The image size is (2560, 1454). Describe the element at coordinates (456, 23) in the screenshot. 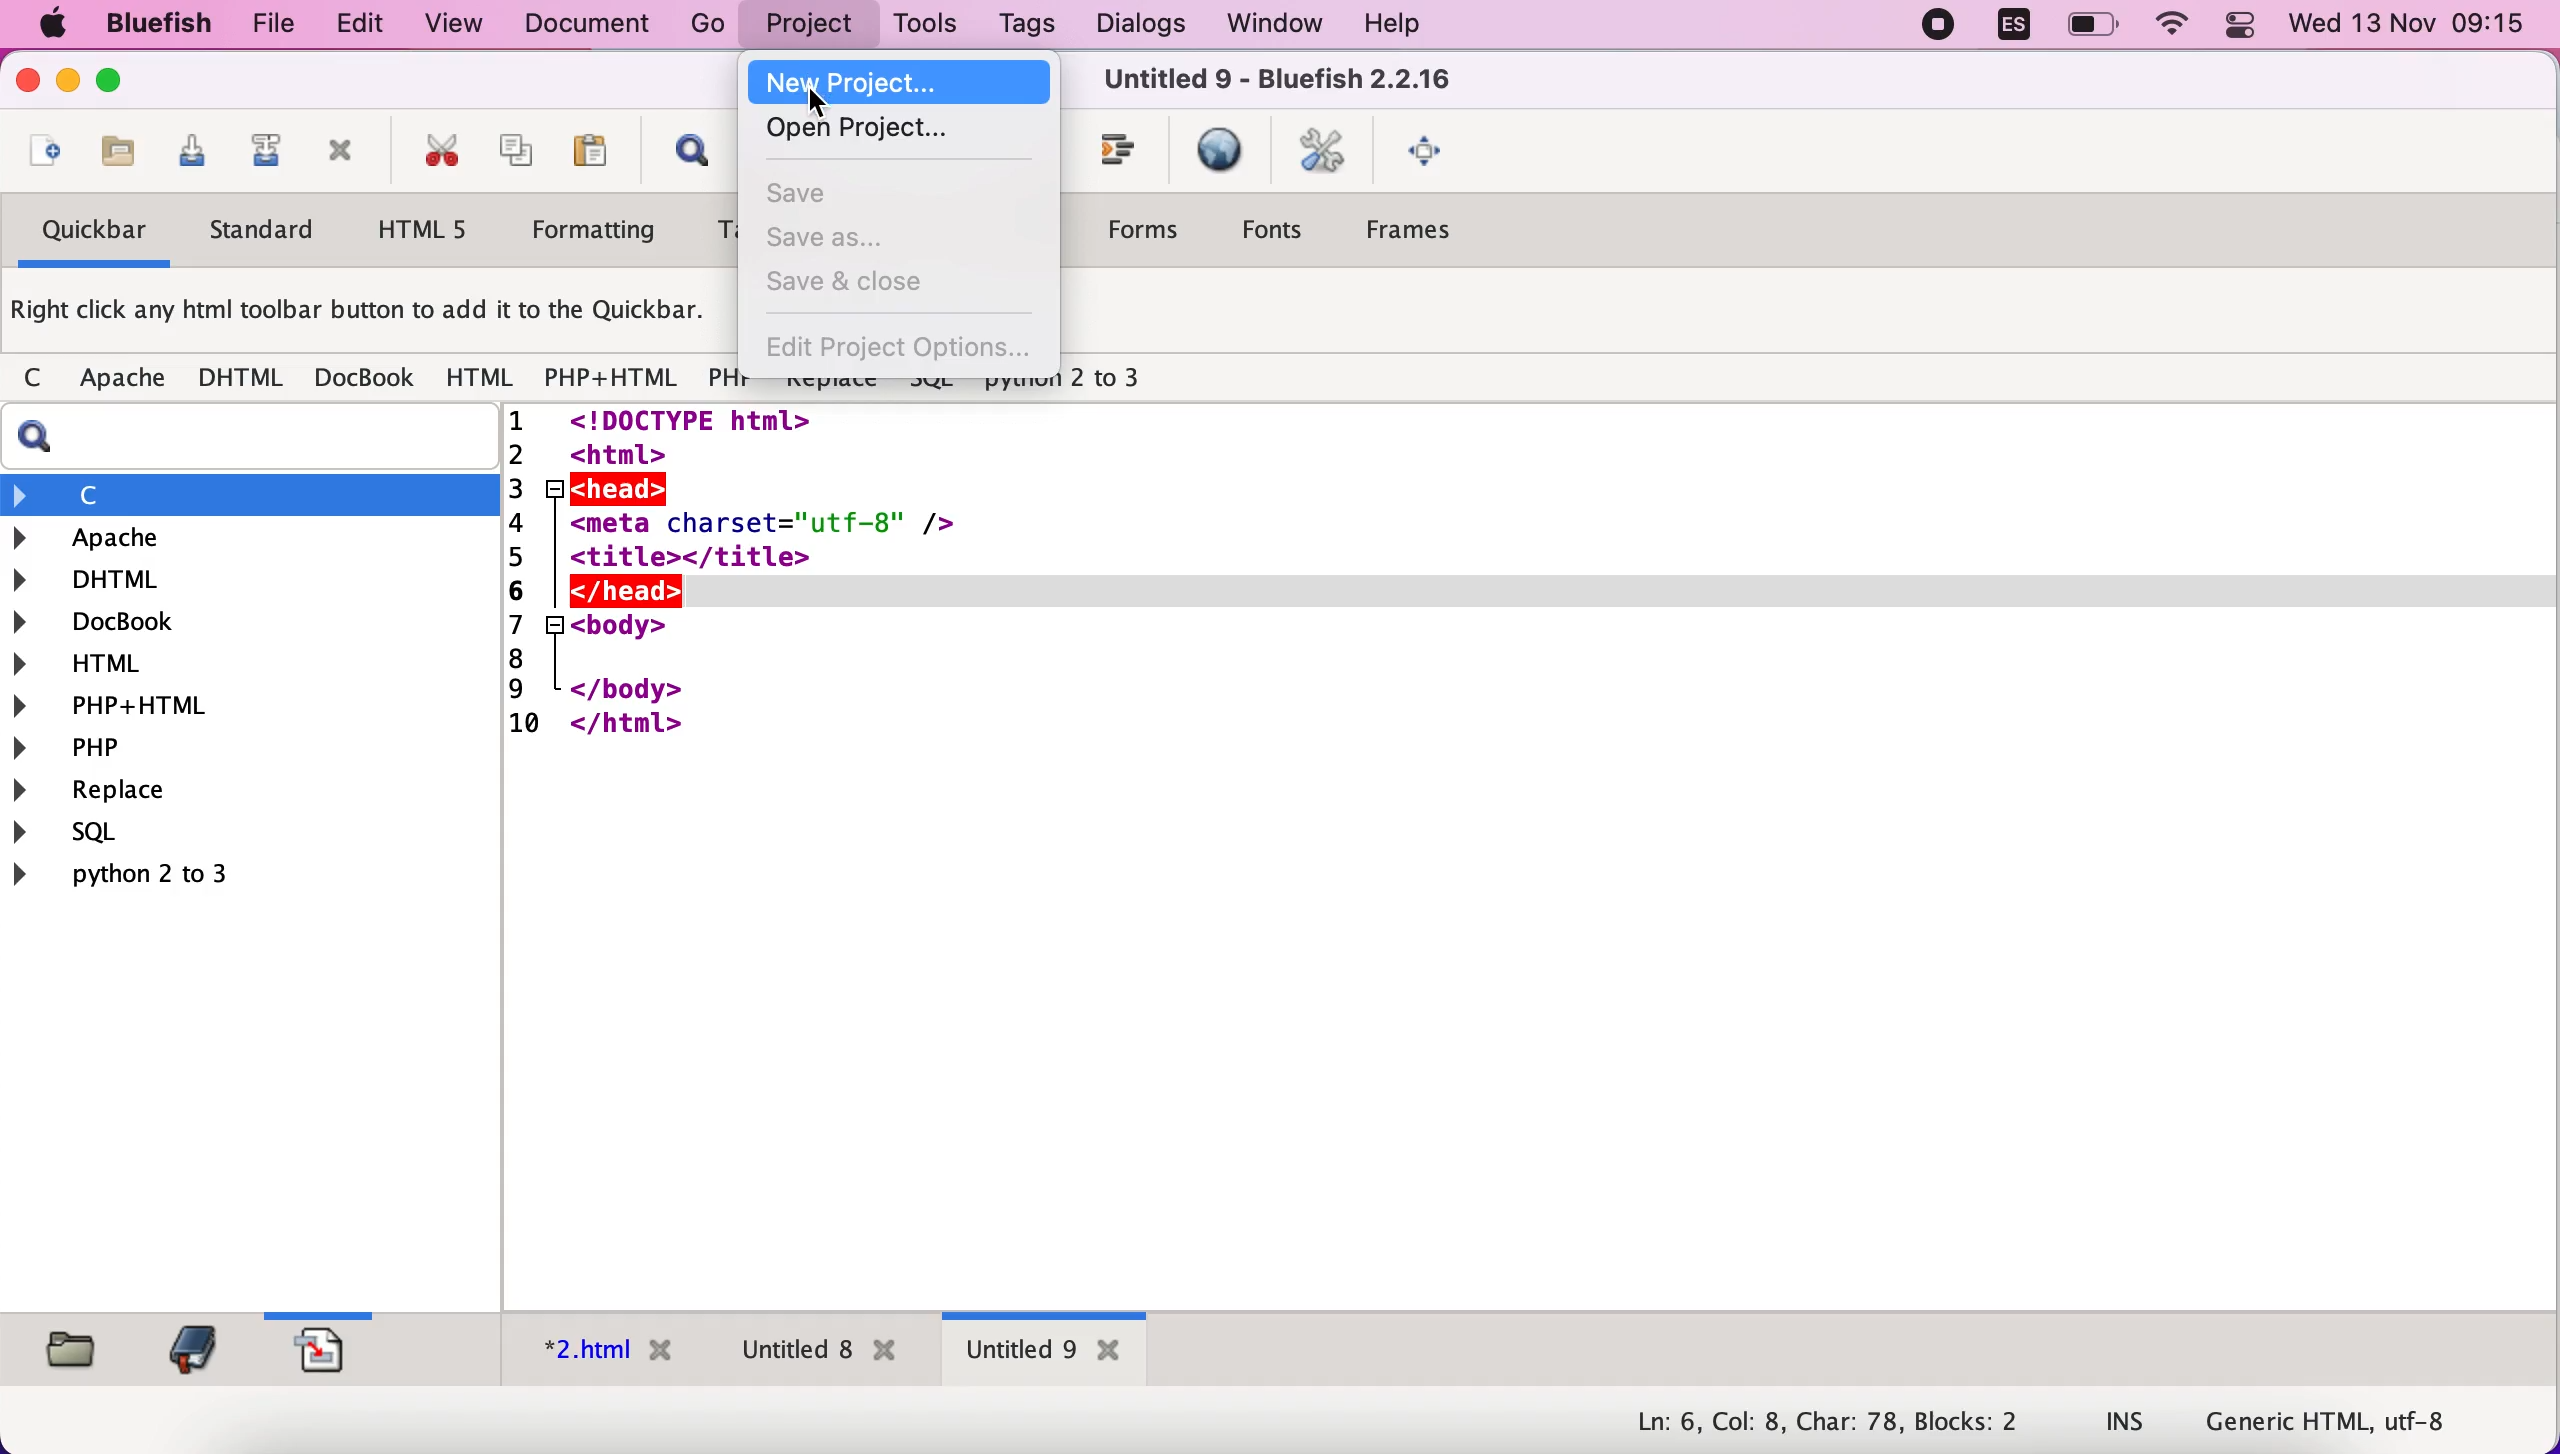

I see `view` at that location.